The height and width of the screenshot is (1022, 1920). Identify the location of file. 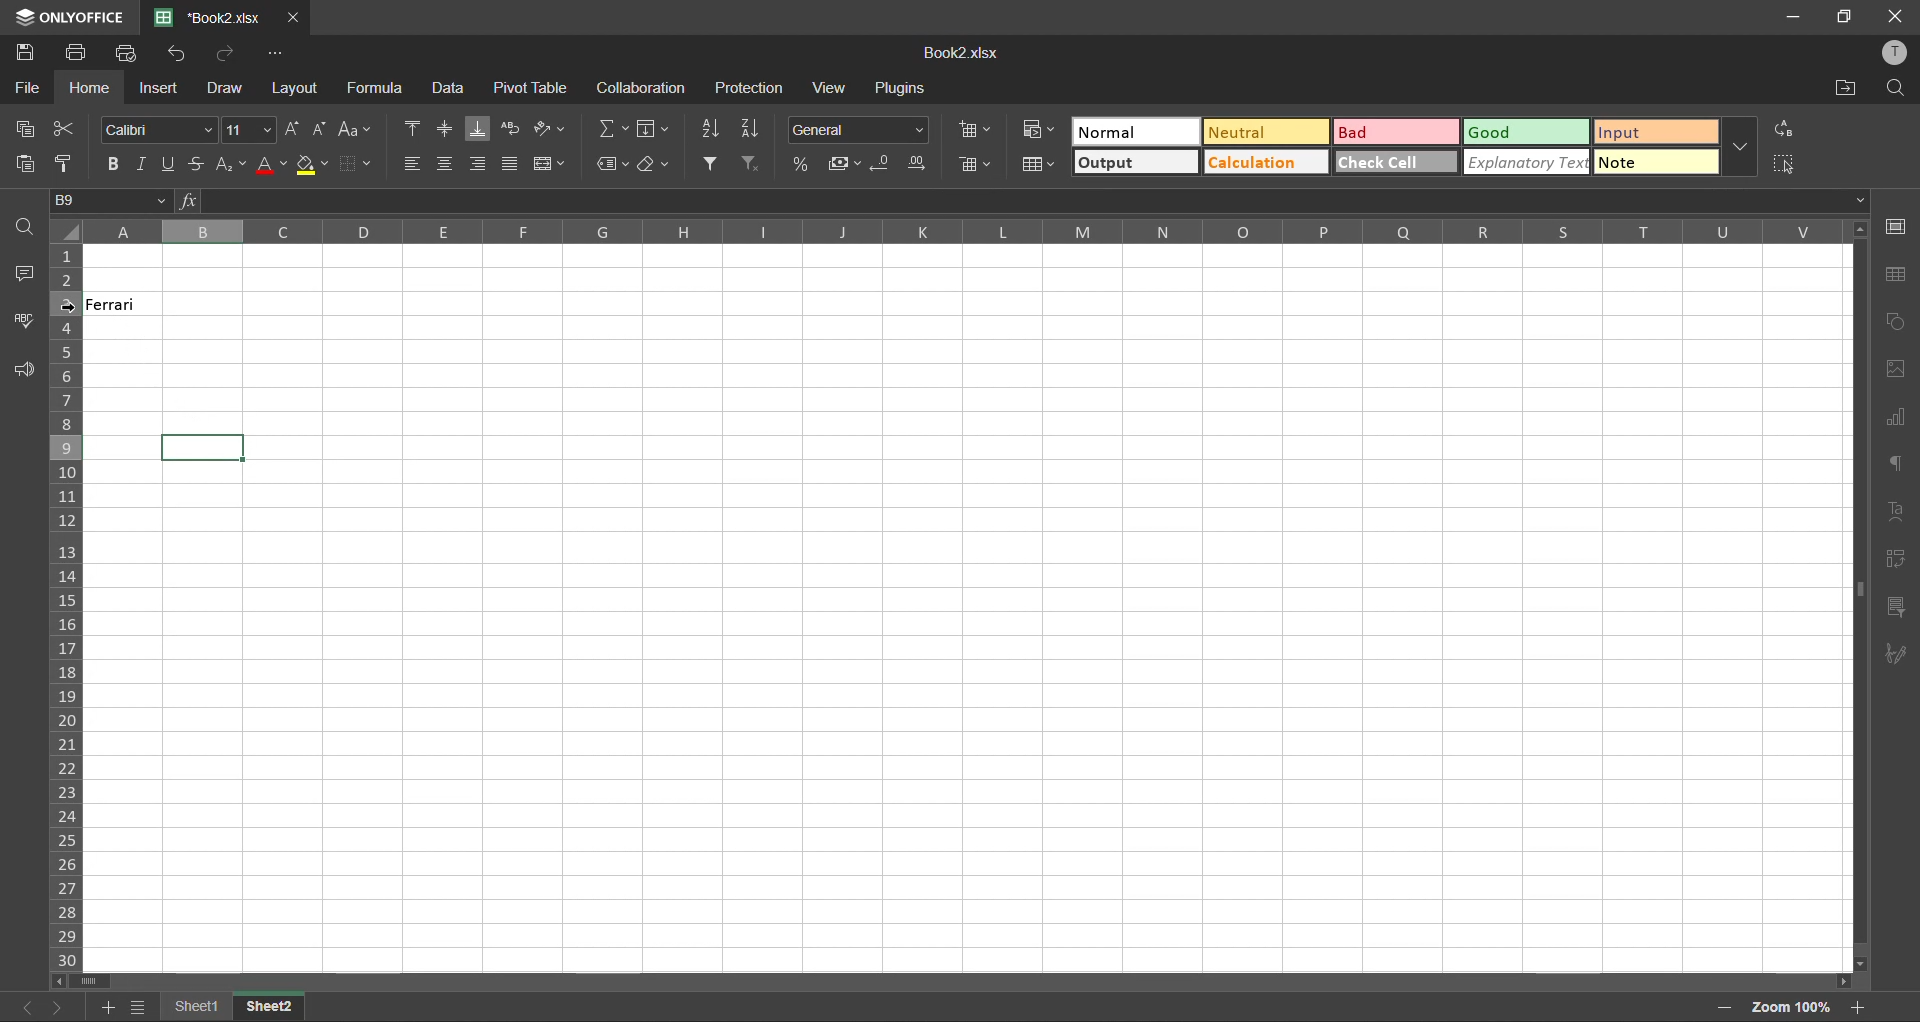
(29, 88).